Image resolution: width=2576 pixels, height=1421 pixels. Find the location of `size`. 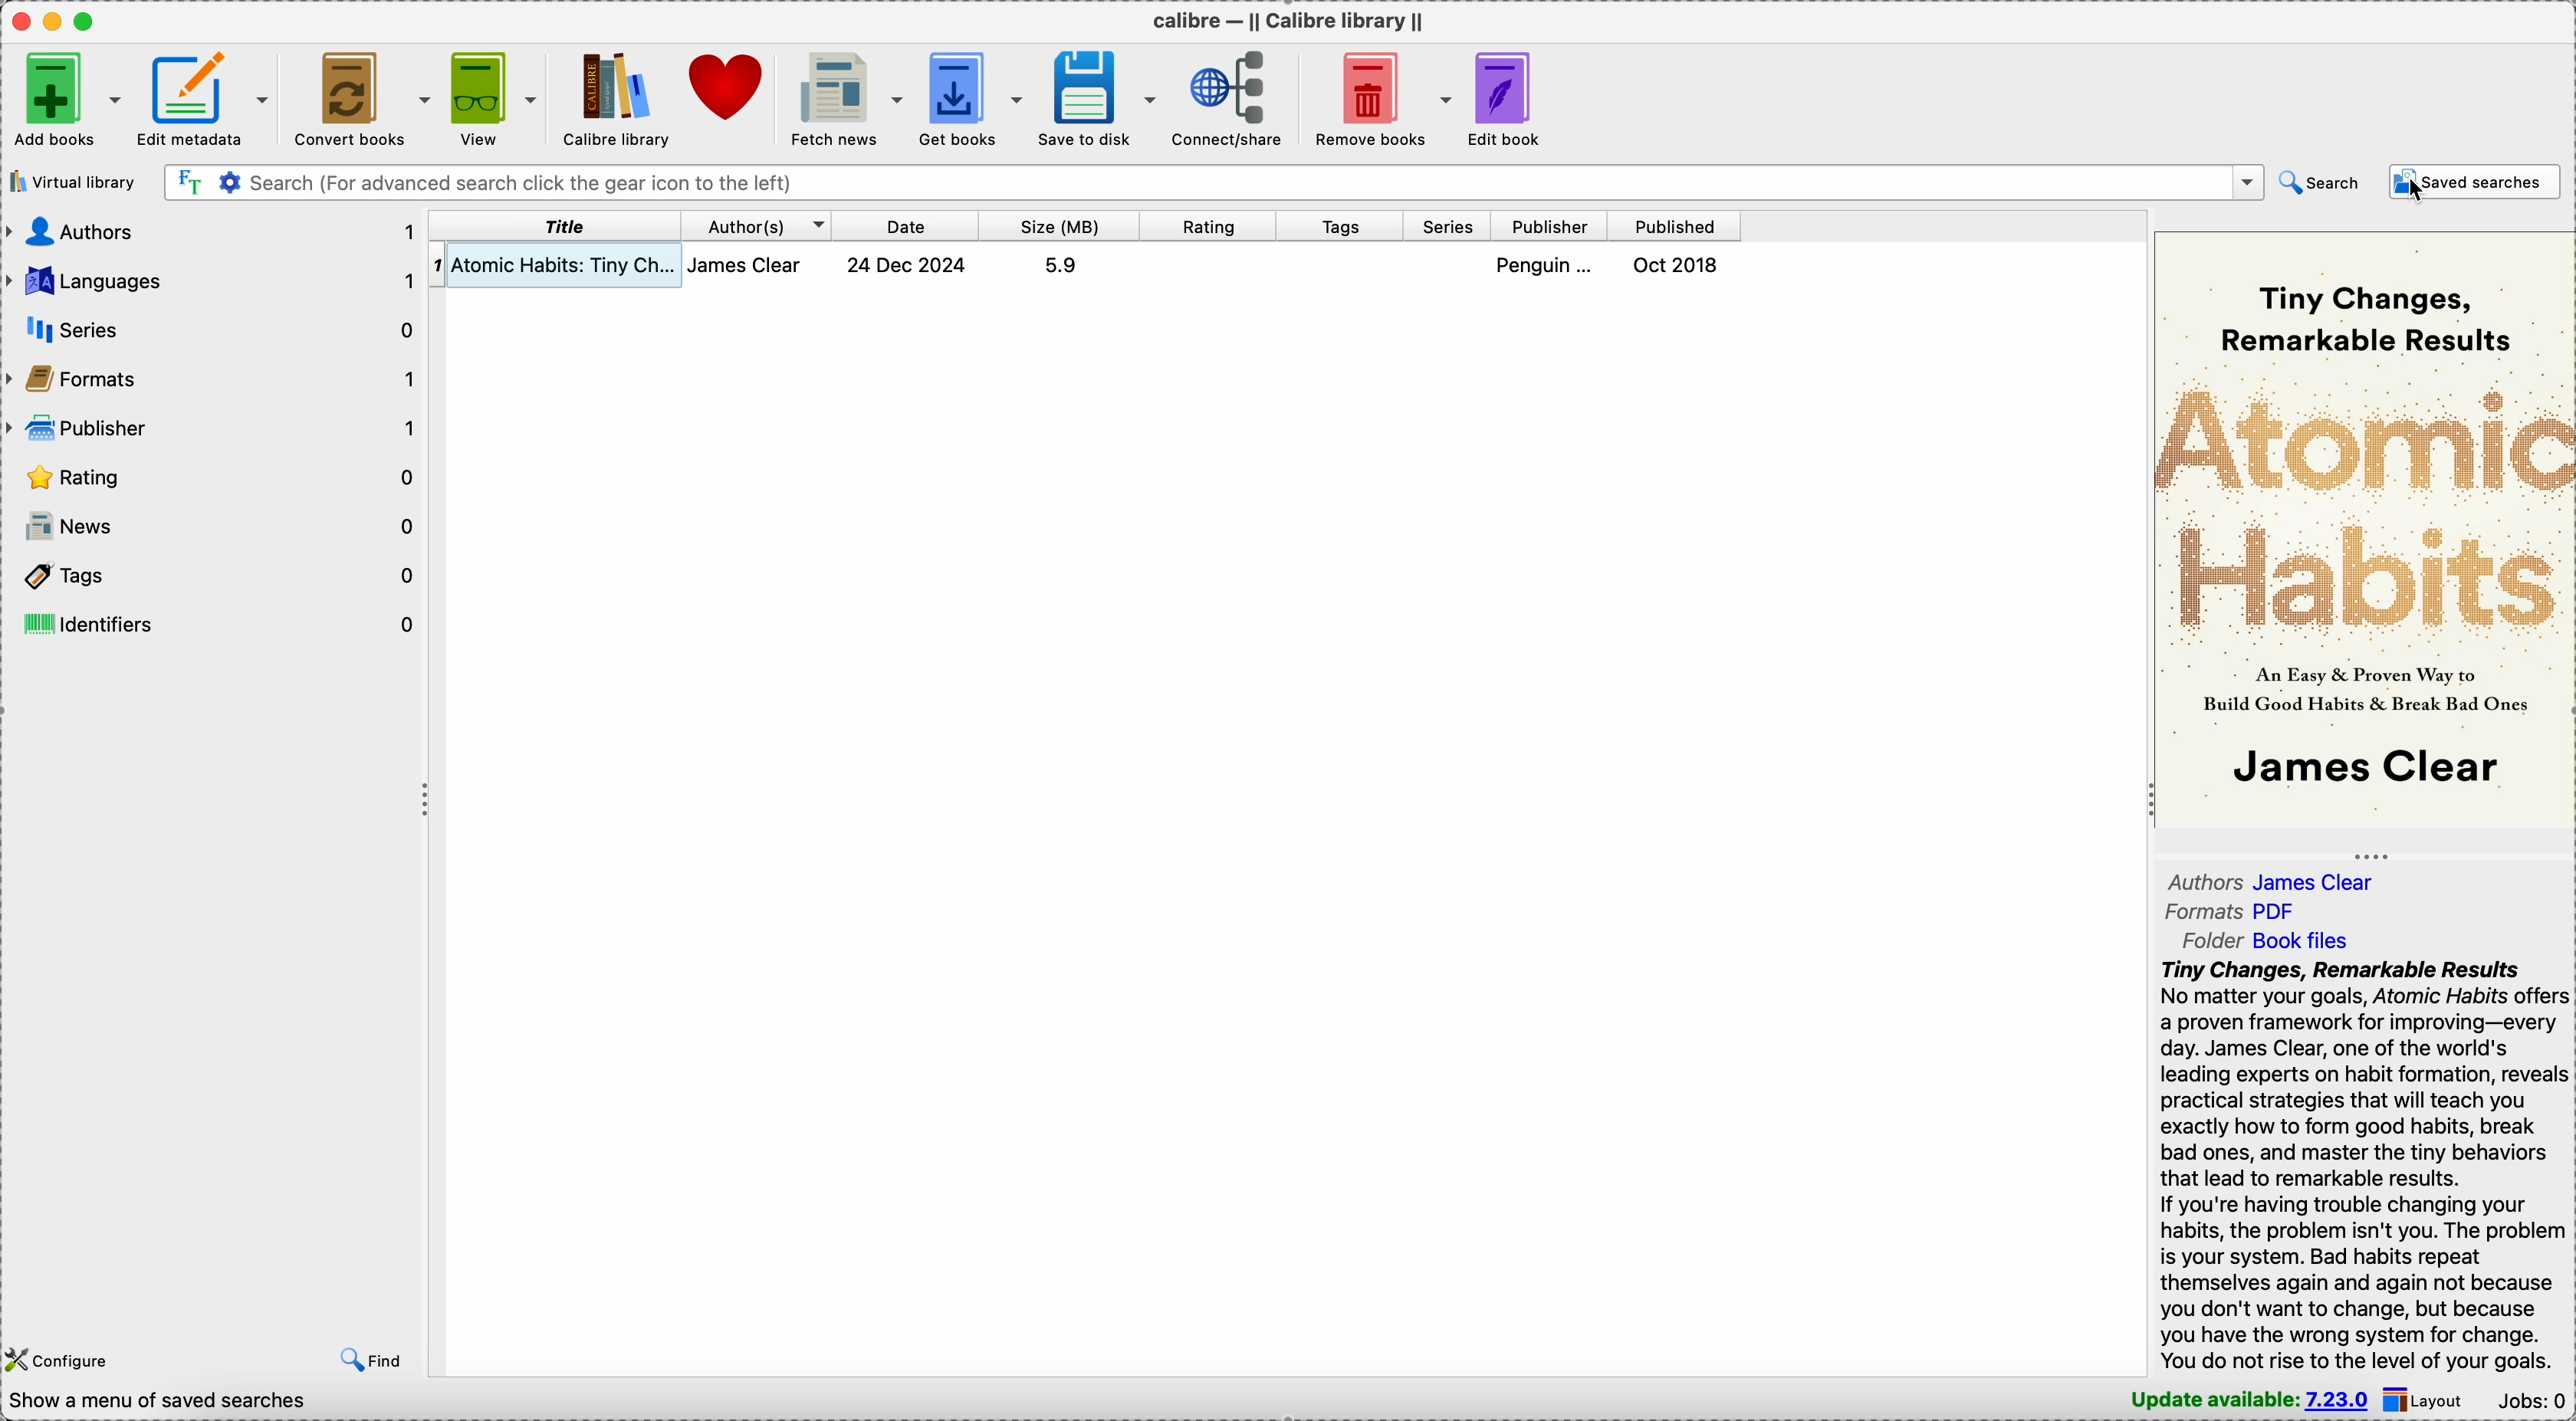

size is located at coordinates (1060, 226).